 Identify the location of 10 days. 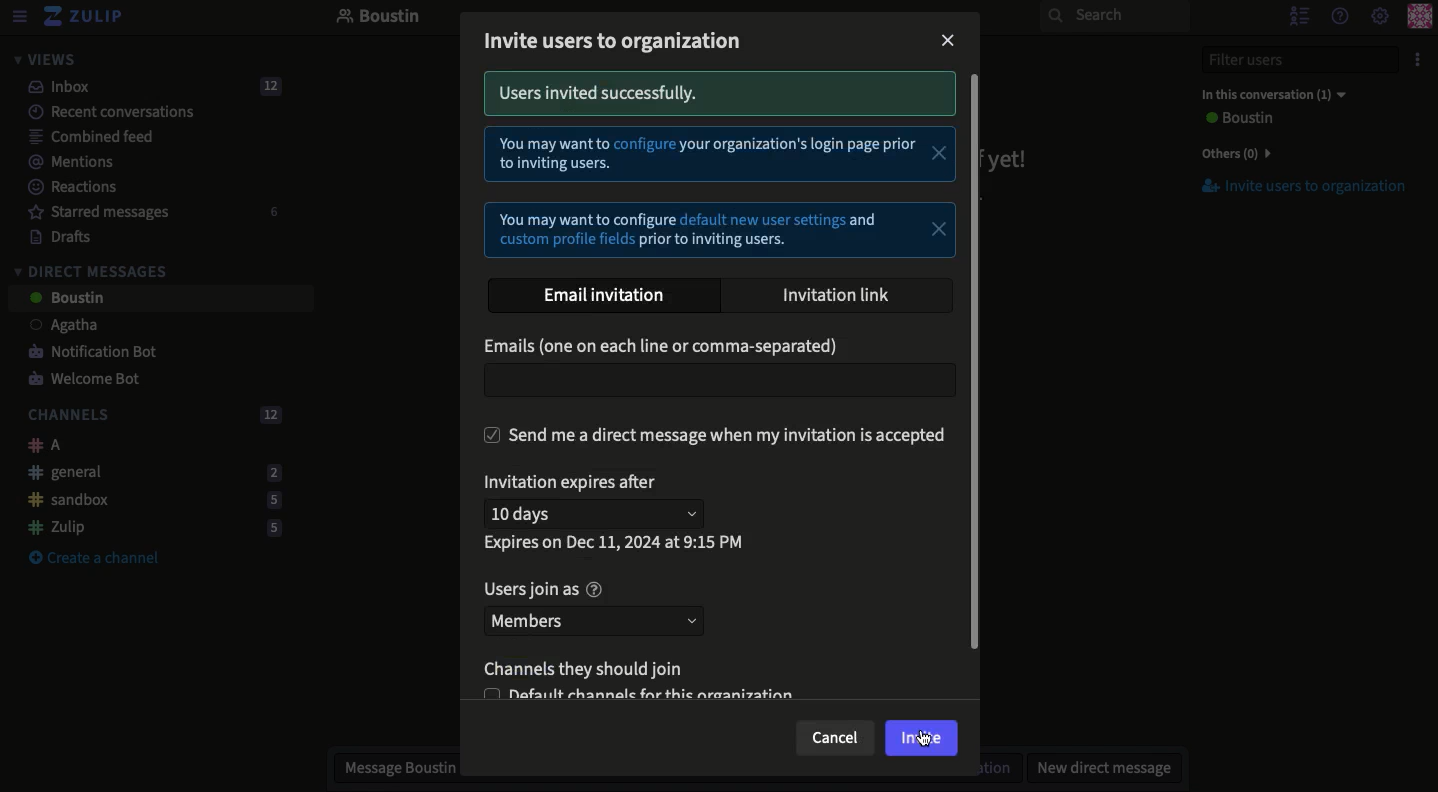
(599, 513).